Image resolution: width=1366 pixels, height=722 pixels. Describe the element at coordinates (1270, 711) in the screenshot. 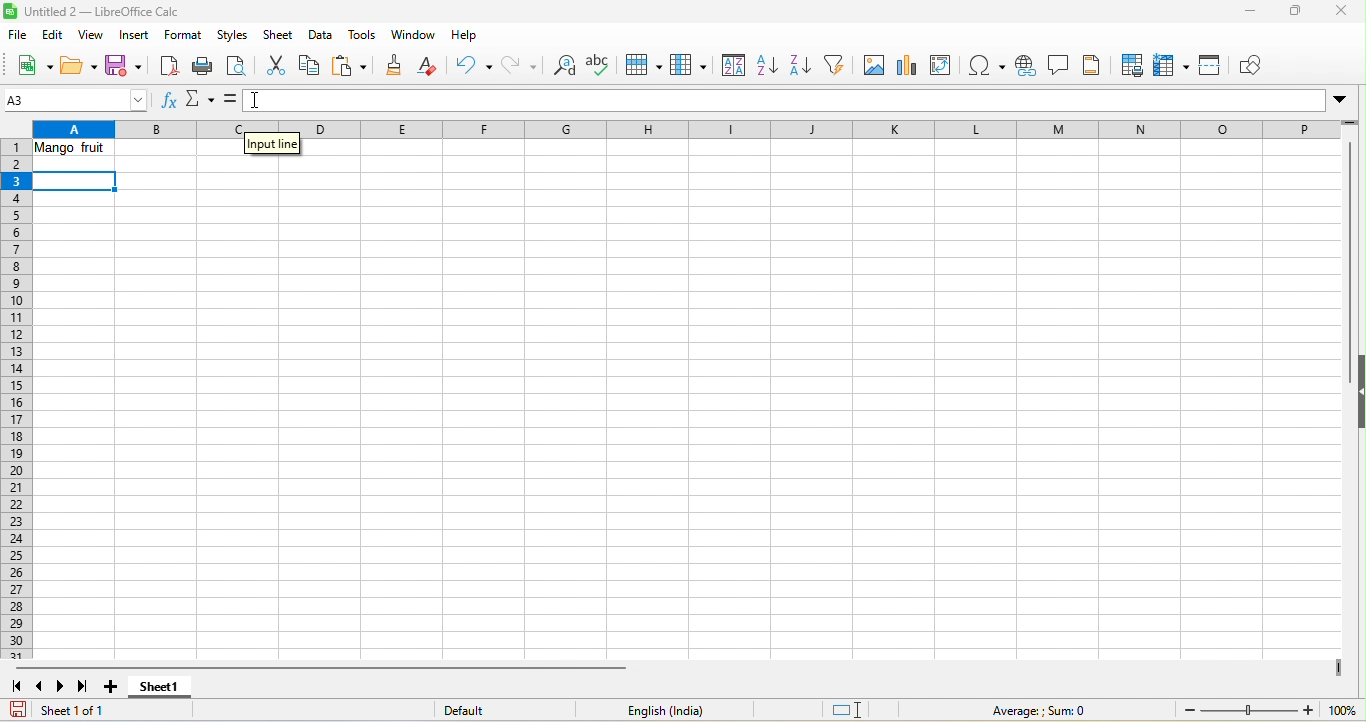

I see `zoom` at that location.